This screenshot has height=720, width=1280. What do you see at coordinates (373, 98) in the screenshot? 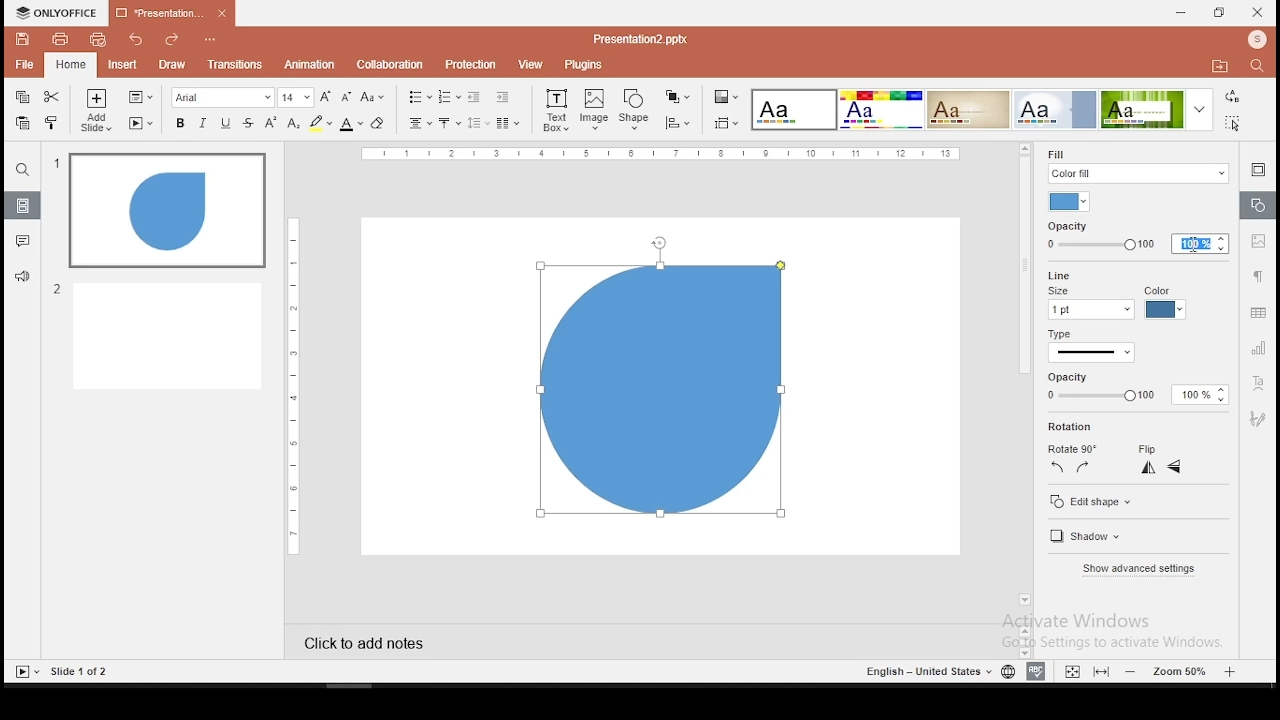
I see `change case` at bounding box center [373, 98].